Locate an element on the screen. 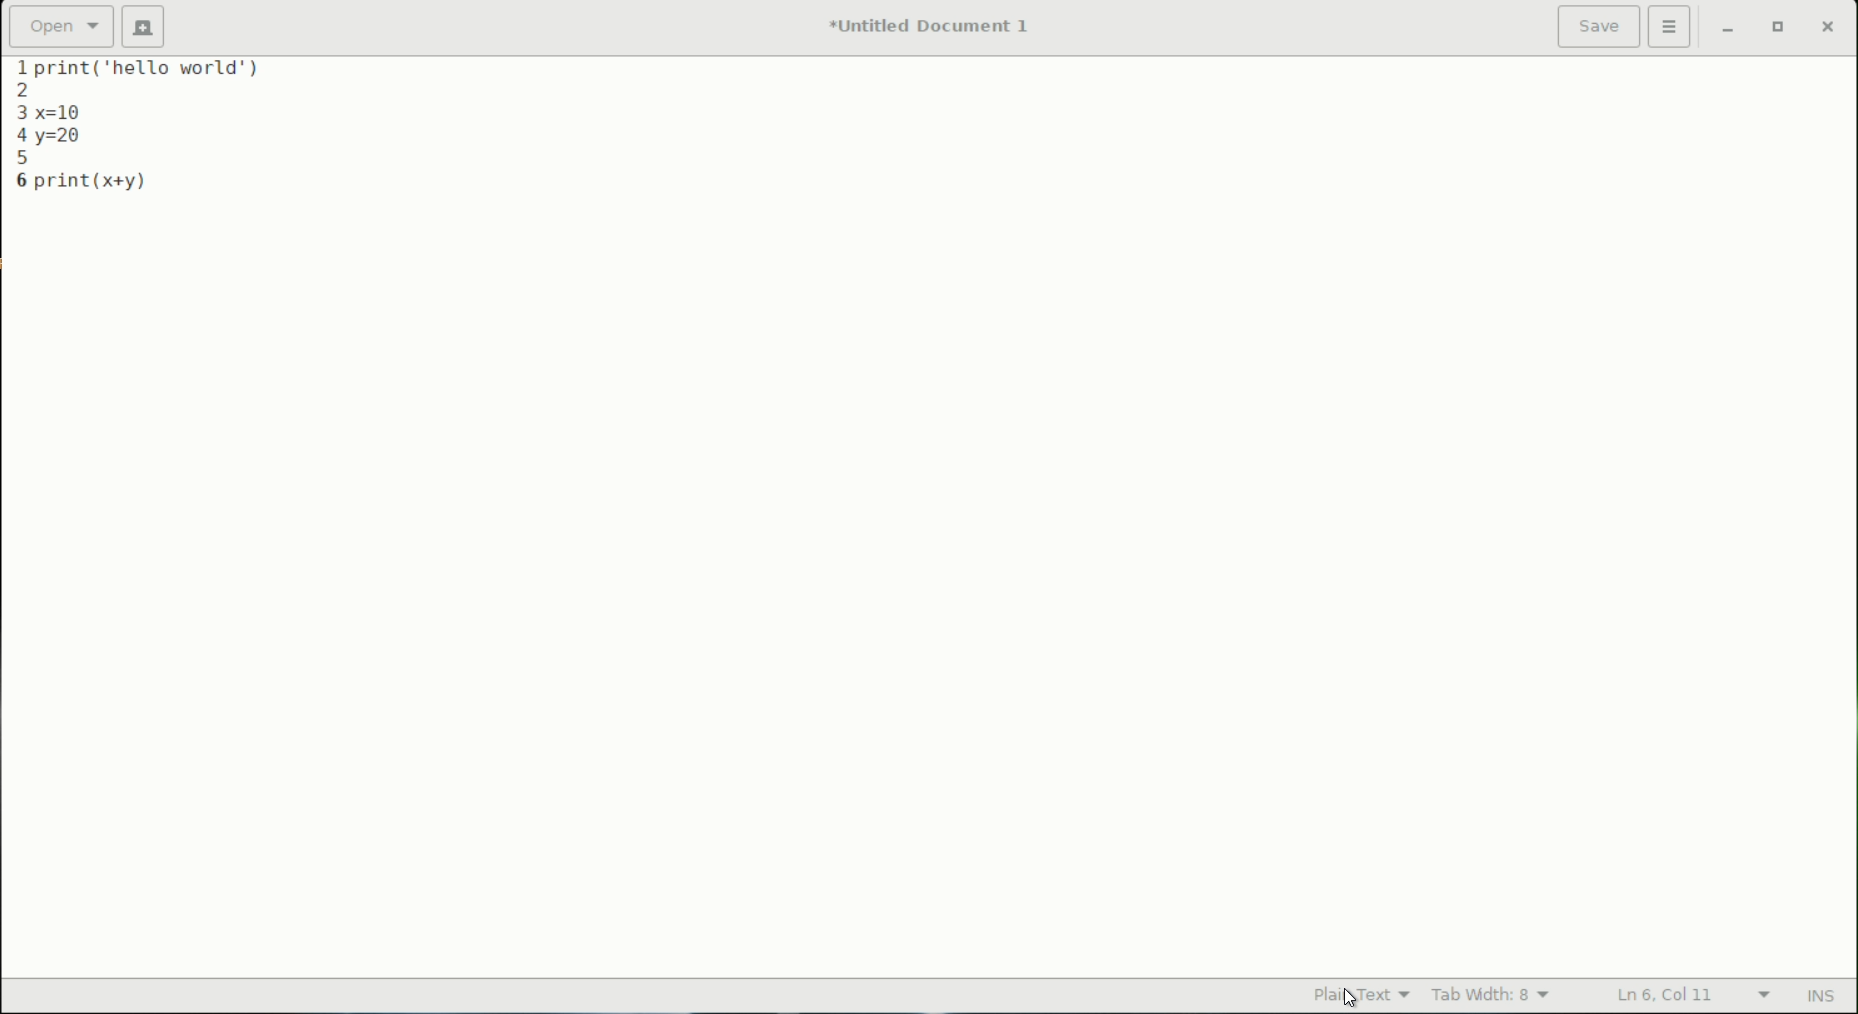  save is located at coordinates (1600, 26).